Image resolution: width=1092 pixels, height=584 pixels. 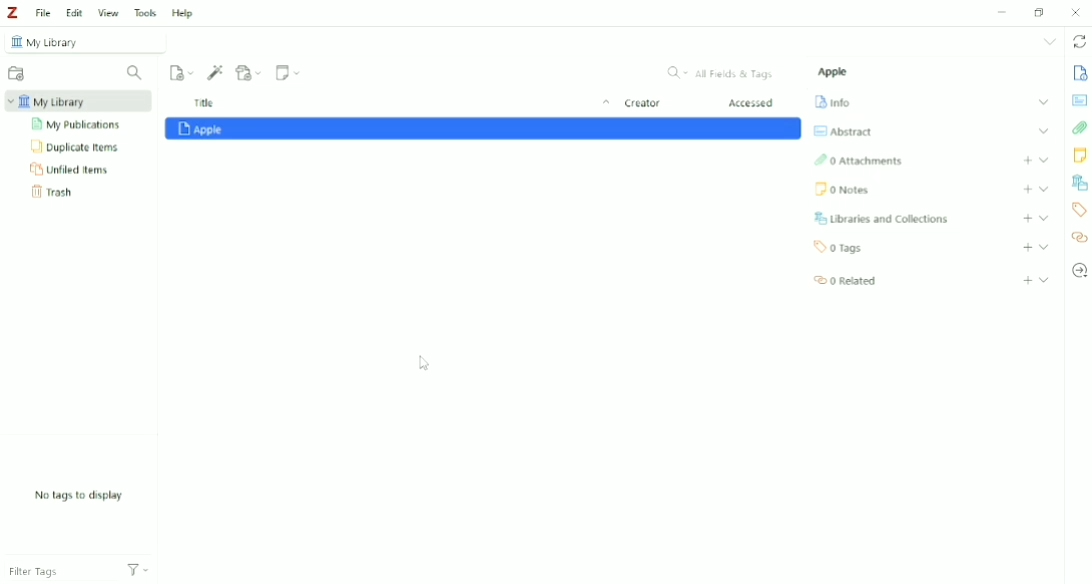 I want to click on Apple, so click(x=484, y=130).